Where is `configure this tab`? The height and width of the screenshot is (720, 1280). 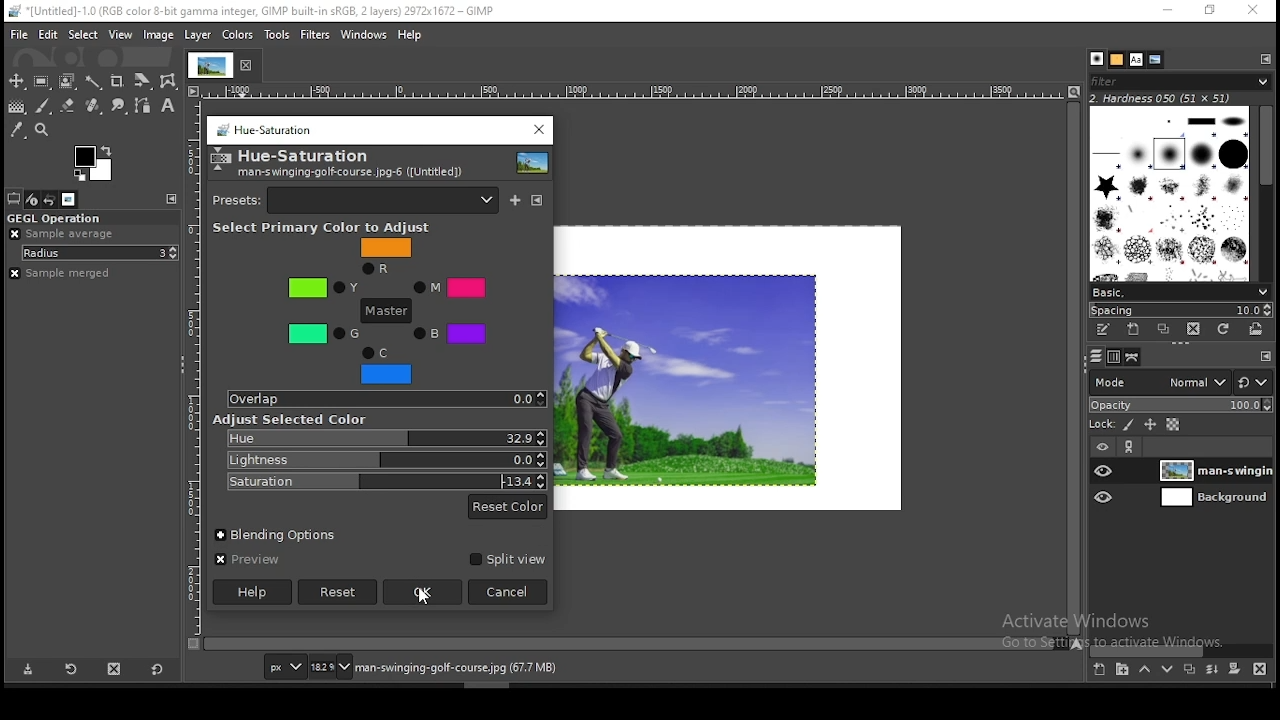
configure this tab is located at coordinates (1263, 355).